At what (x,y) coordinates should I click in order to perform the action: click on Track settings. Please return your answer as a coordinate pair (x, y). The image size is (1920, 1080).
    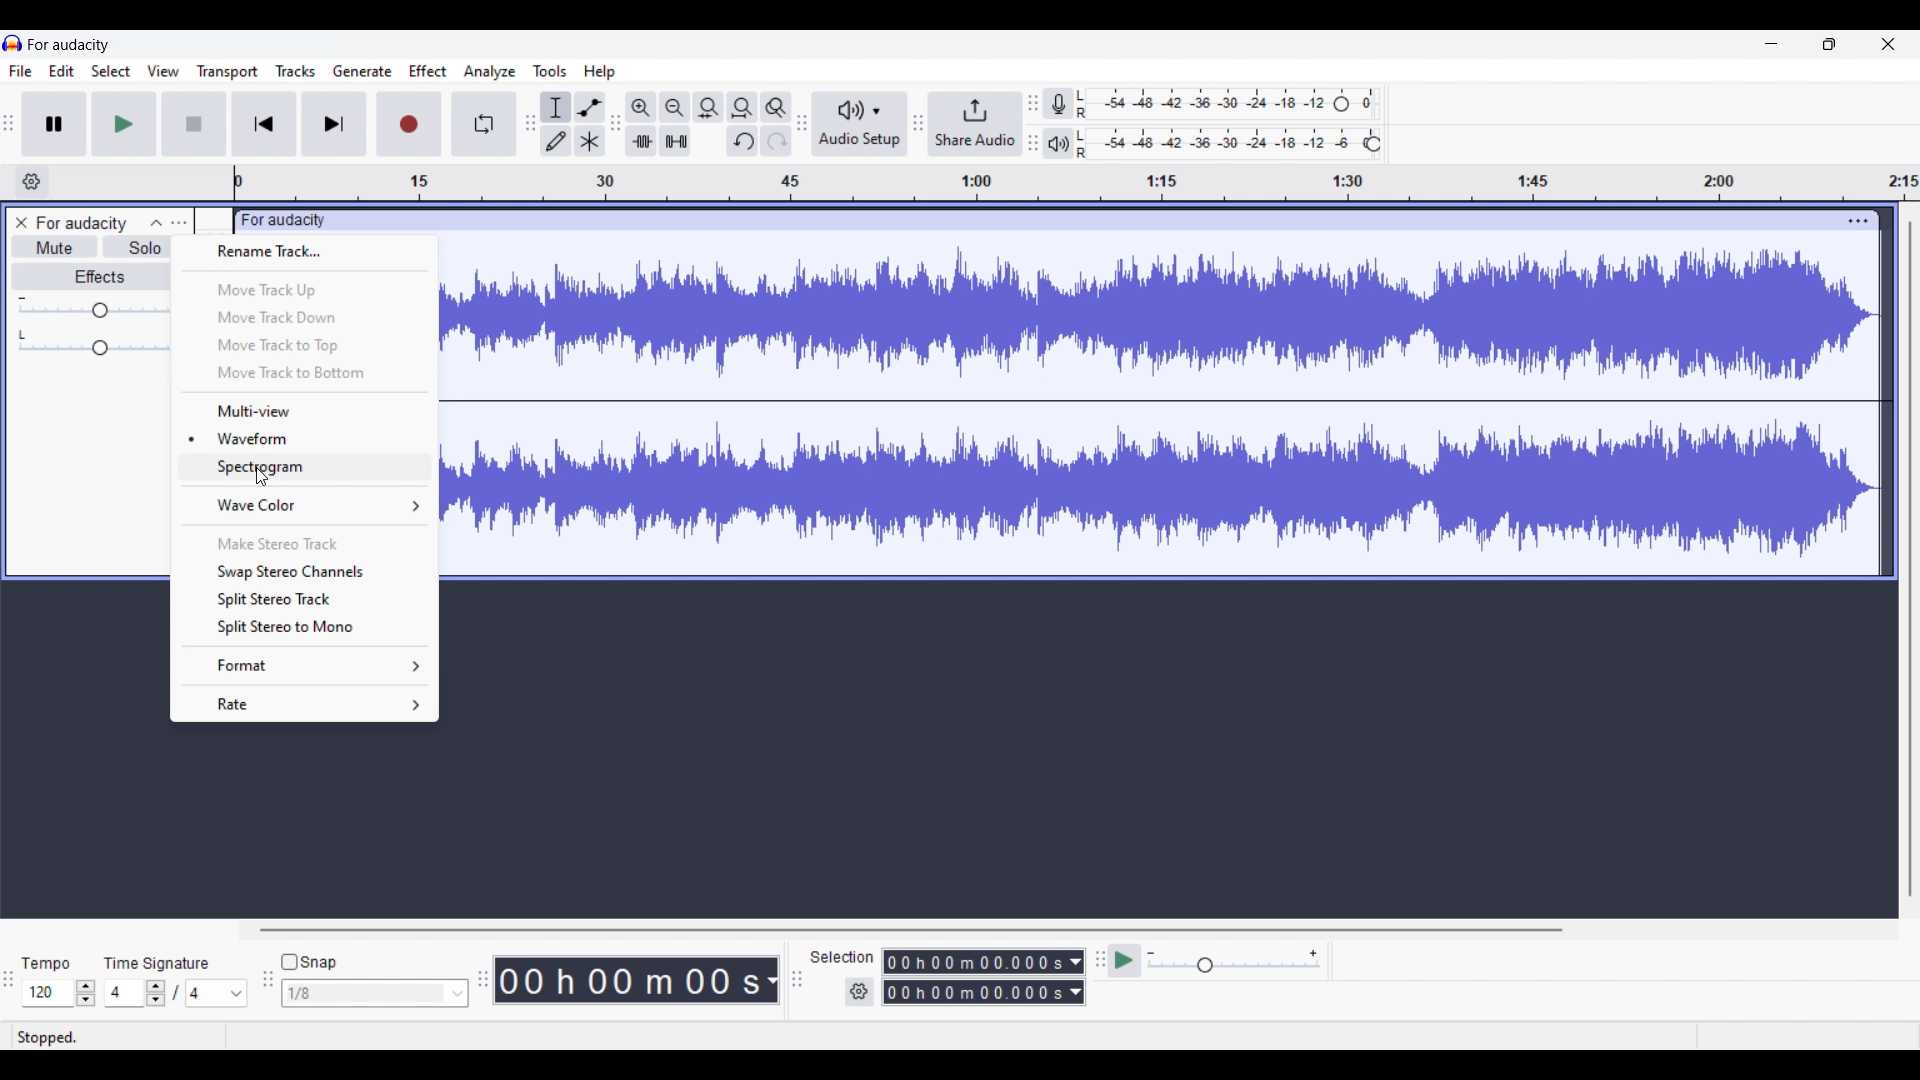
    Looking at the image, I should click on (1859, 221).